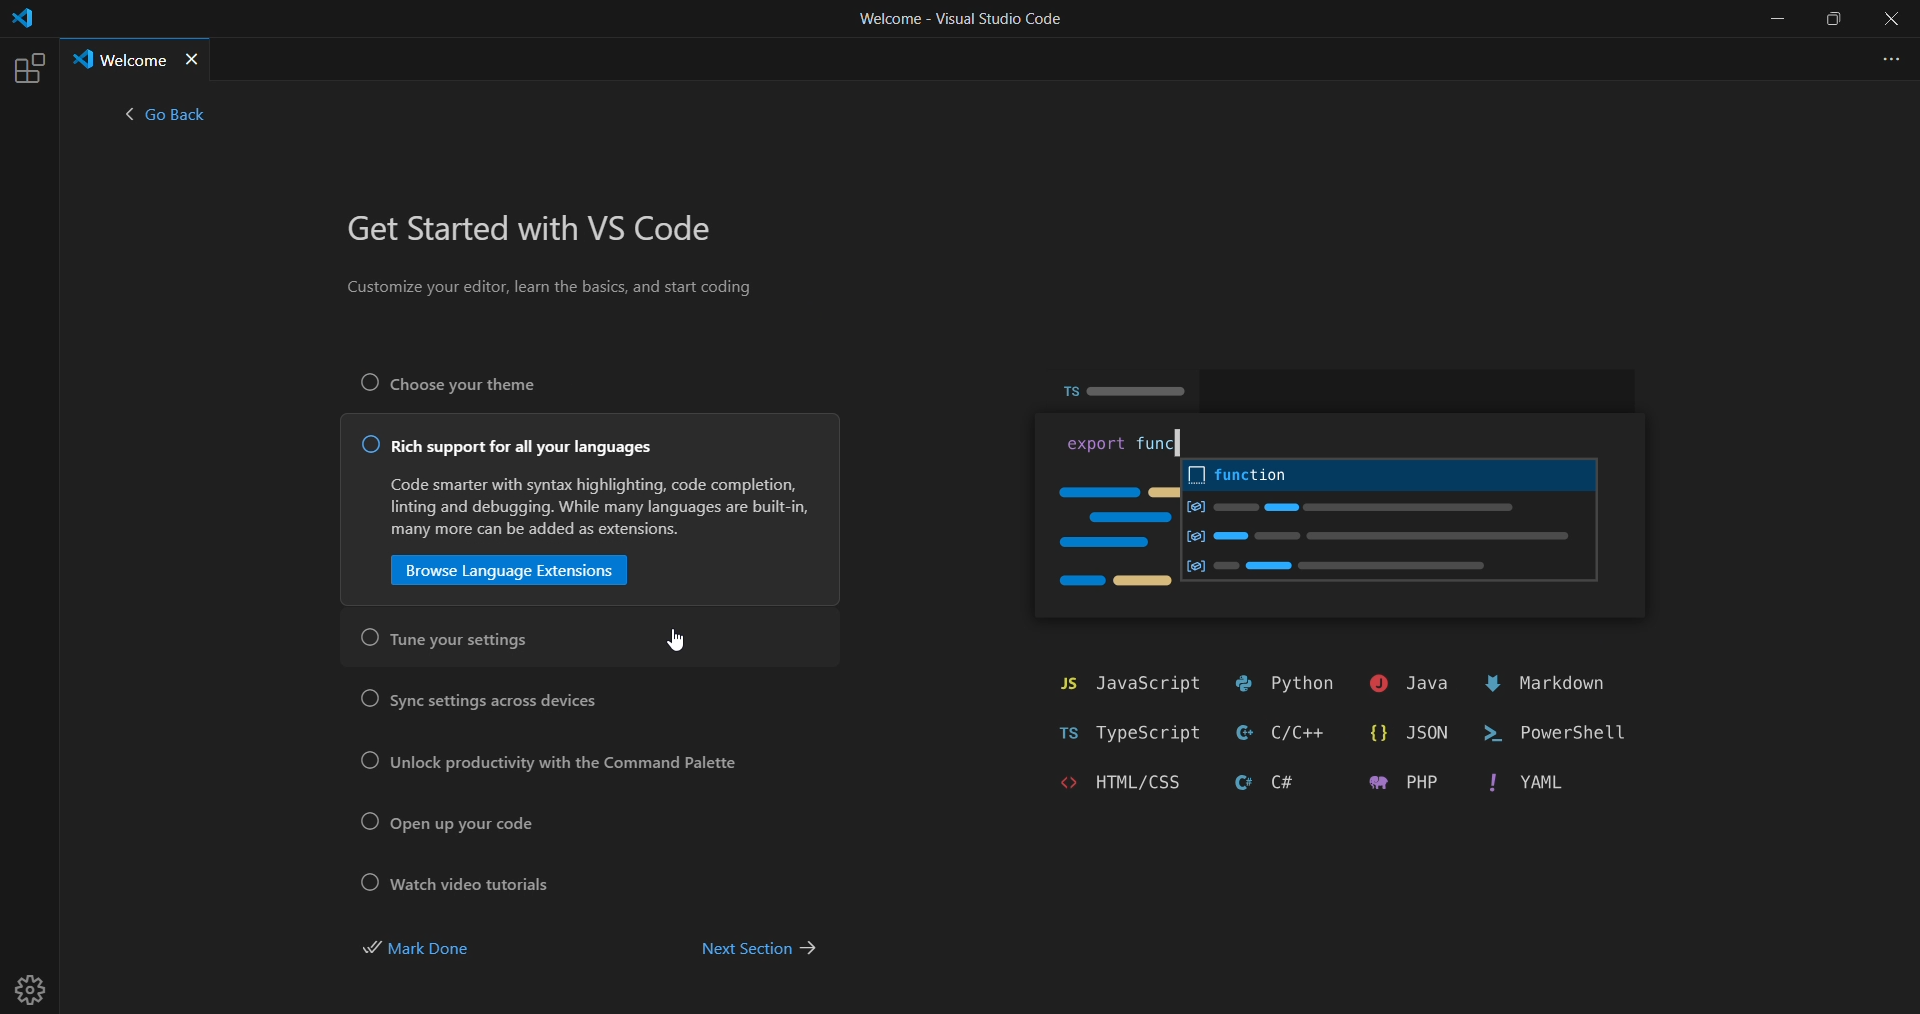  Describe the element at coordinates (1555, 684) in the screenshot. I see `markdown` at that location.